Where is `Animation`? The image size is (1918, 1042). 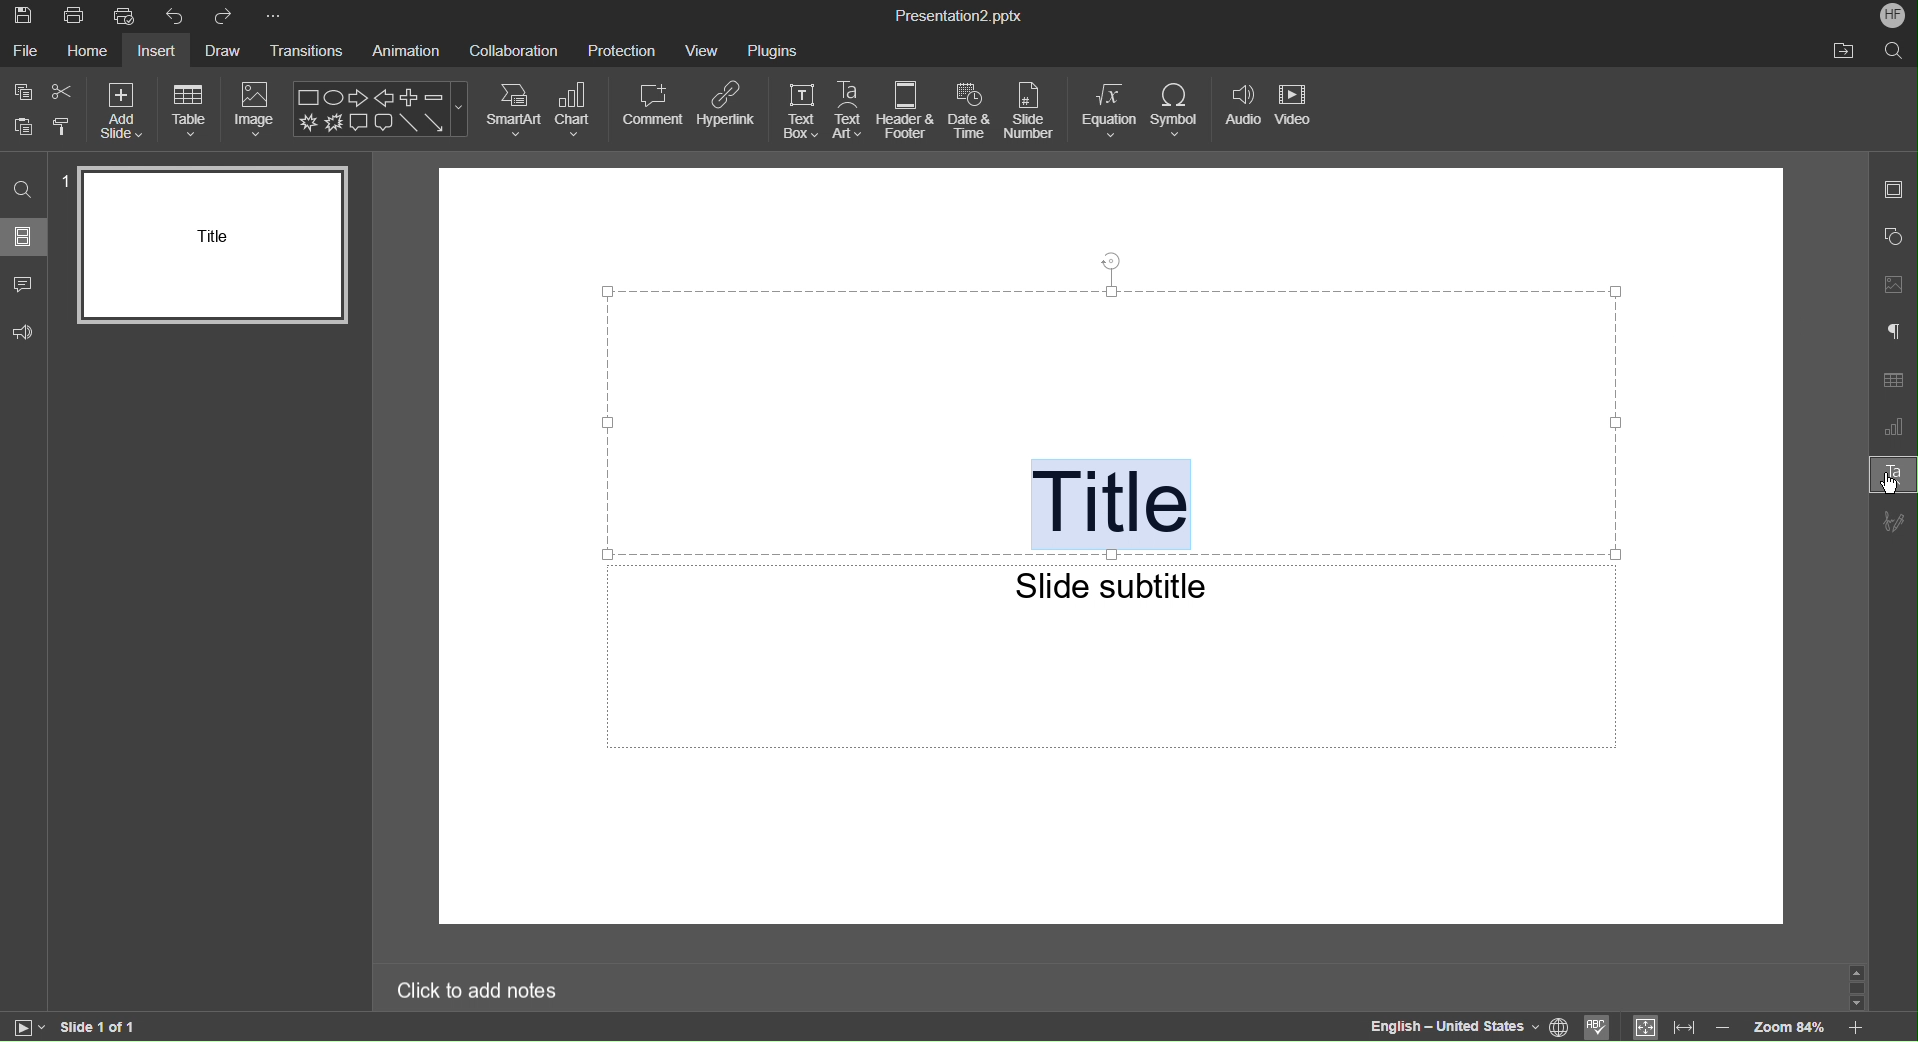 Animation is located at coordinates (403, 51).